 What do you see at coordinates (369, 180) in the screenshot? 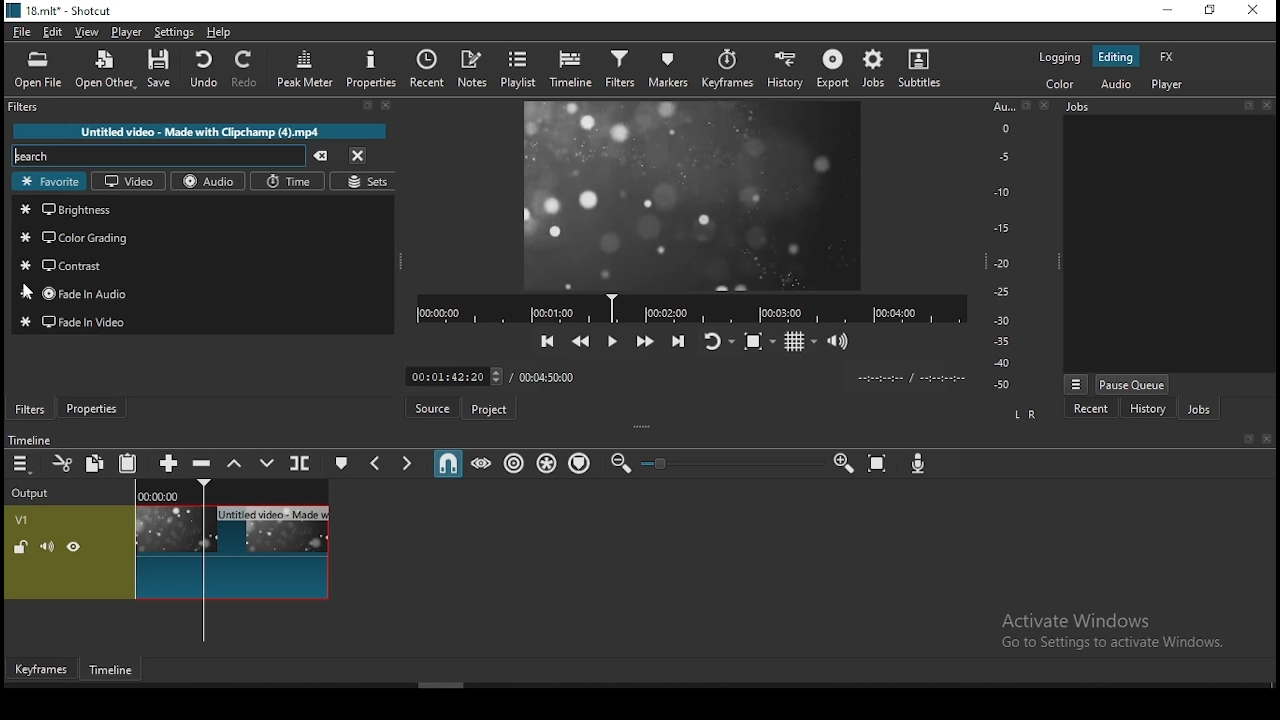
I see `sets` at bounding box center [369, 180].